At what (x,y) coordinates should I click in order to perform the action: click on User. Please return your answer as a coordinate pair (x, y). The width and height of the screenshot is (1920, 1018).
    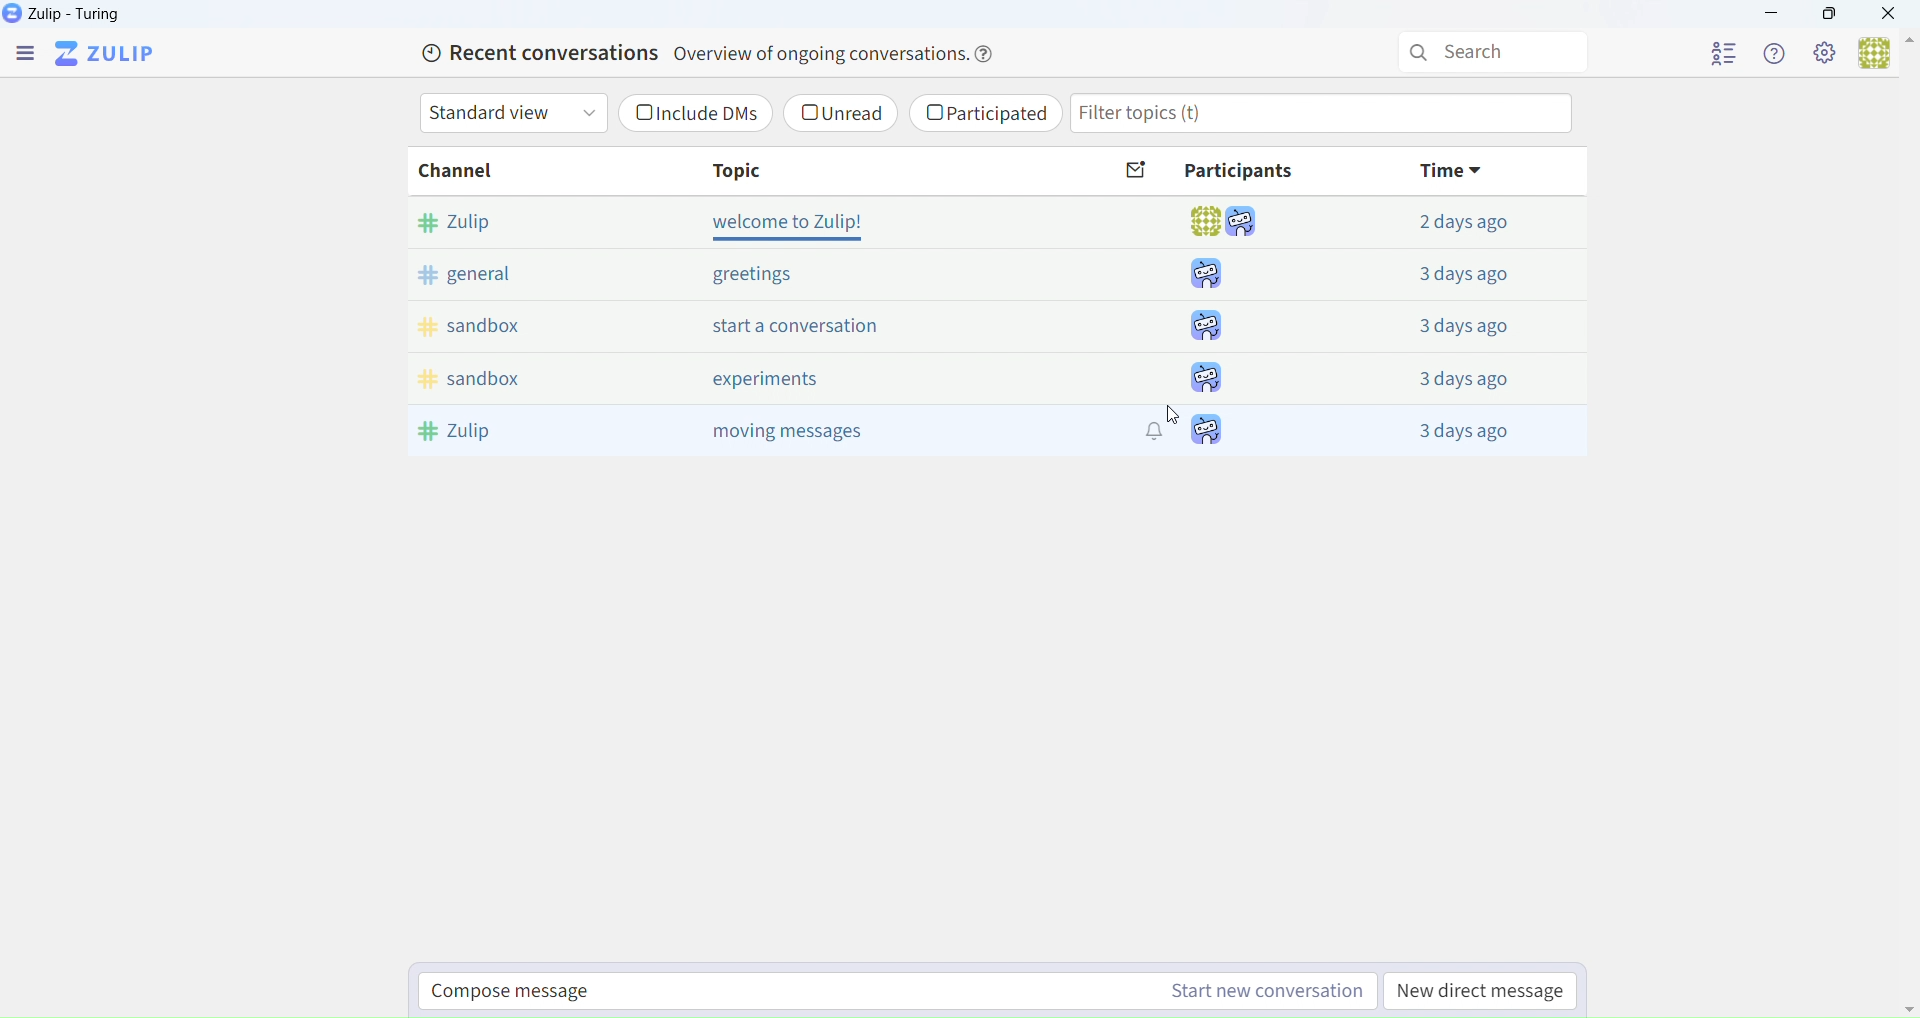
    Looking at the image, I should click on (1883, 55).